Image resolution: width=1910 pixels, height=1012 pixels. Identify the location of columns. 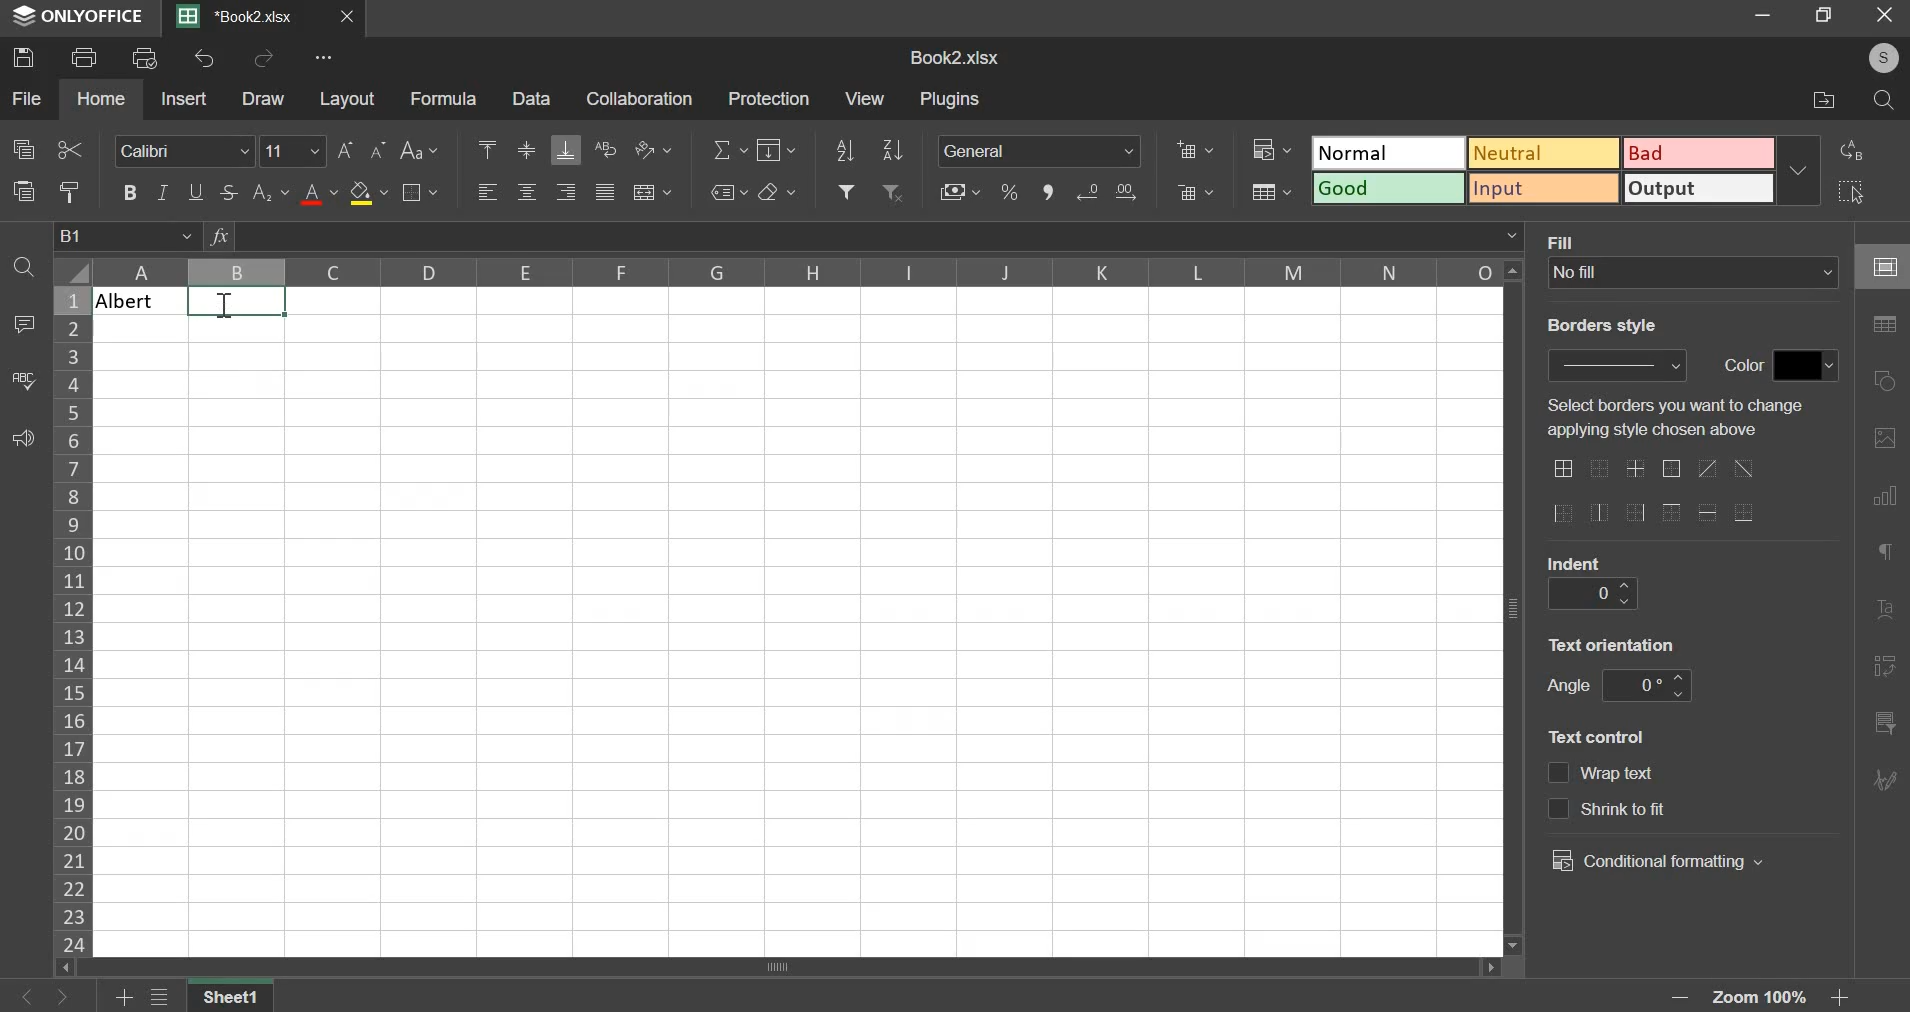
(796, 272).